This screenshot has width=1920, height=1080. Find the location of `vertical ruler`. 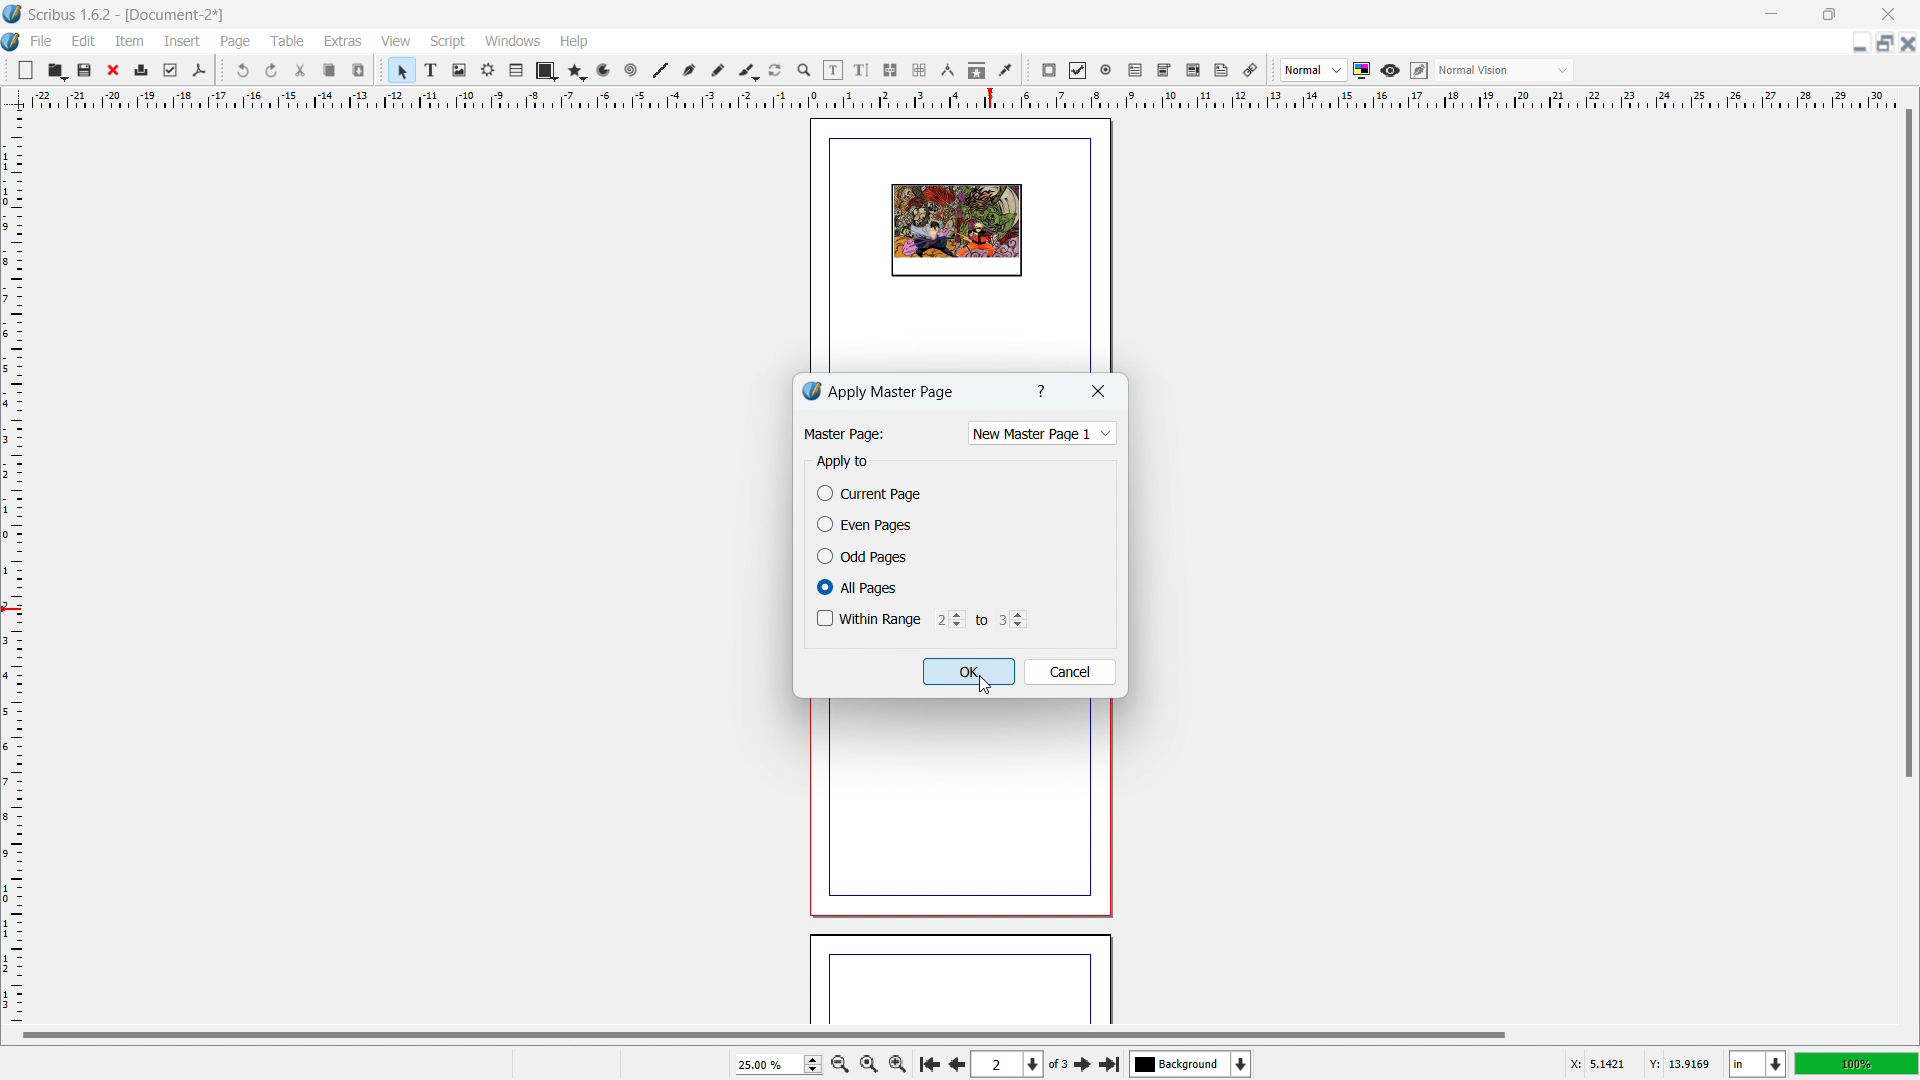

vertical ruler is located at coordinates (12, 567).